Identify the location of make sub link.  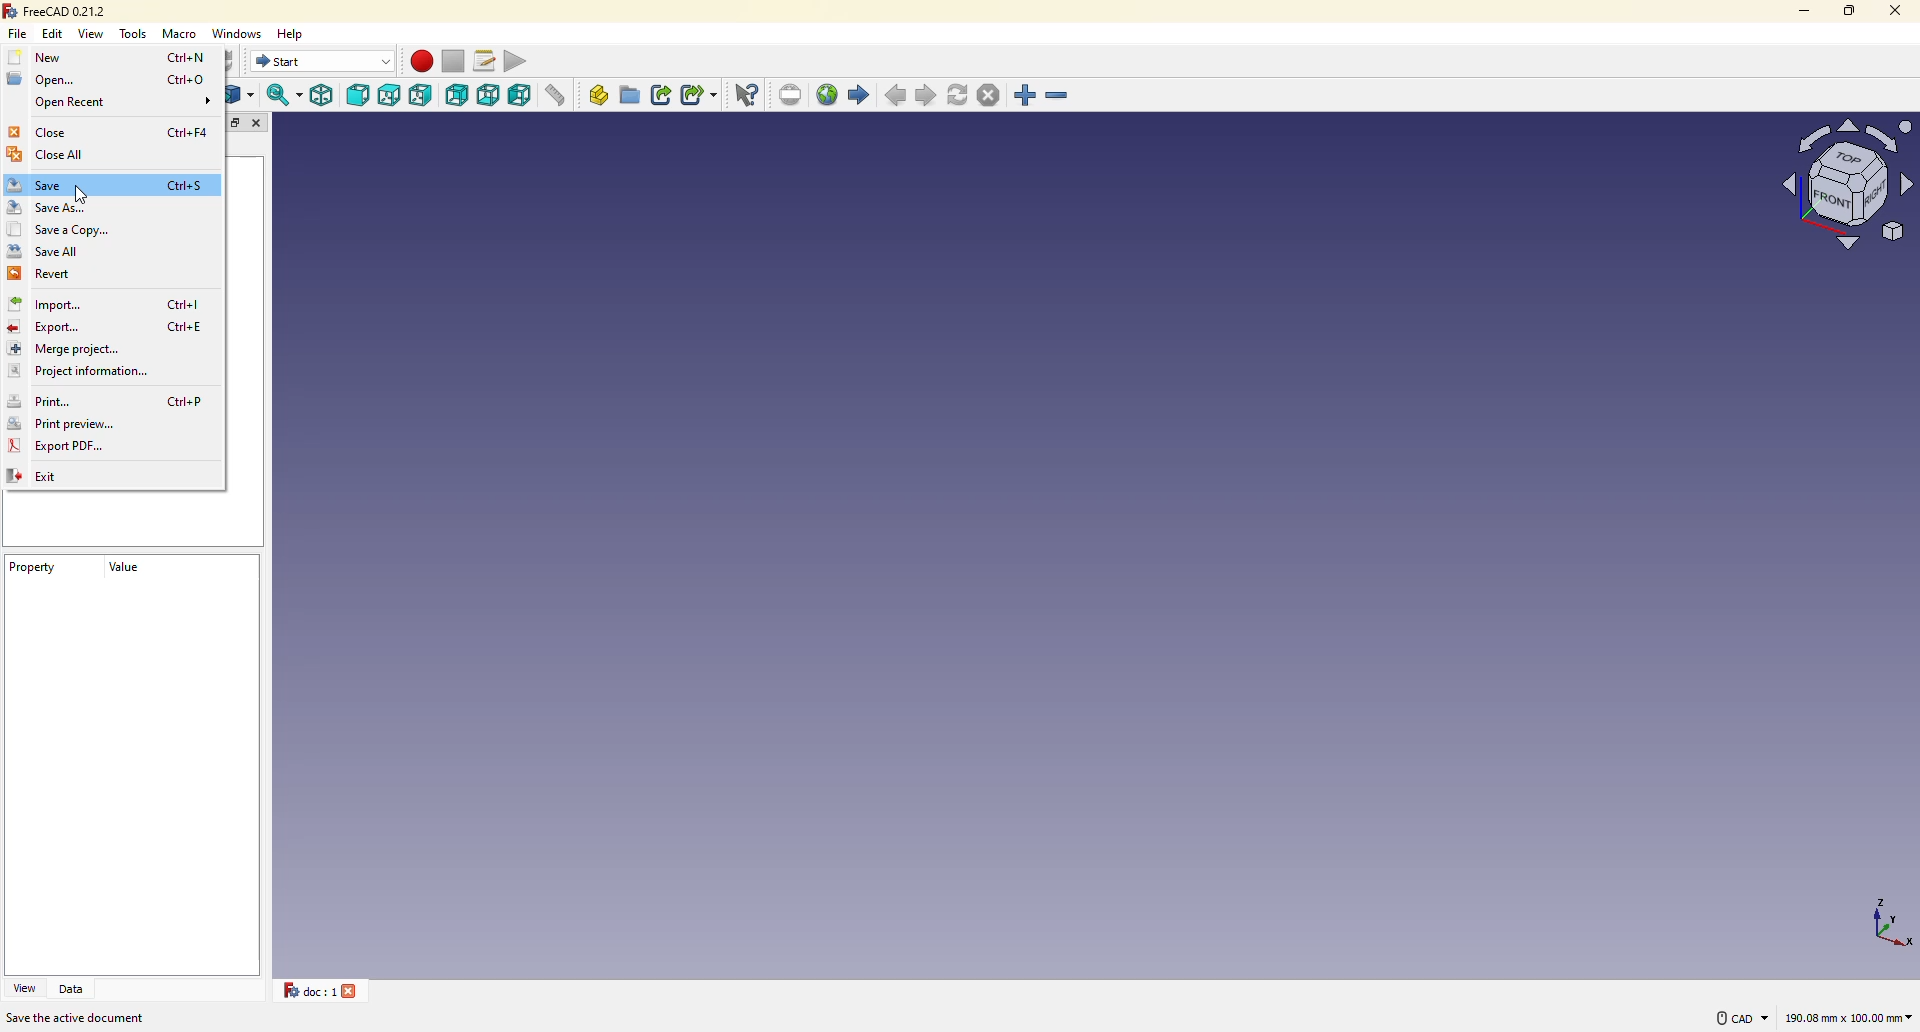
(699, 97).